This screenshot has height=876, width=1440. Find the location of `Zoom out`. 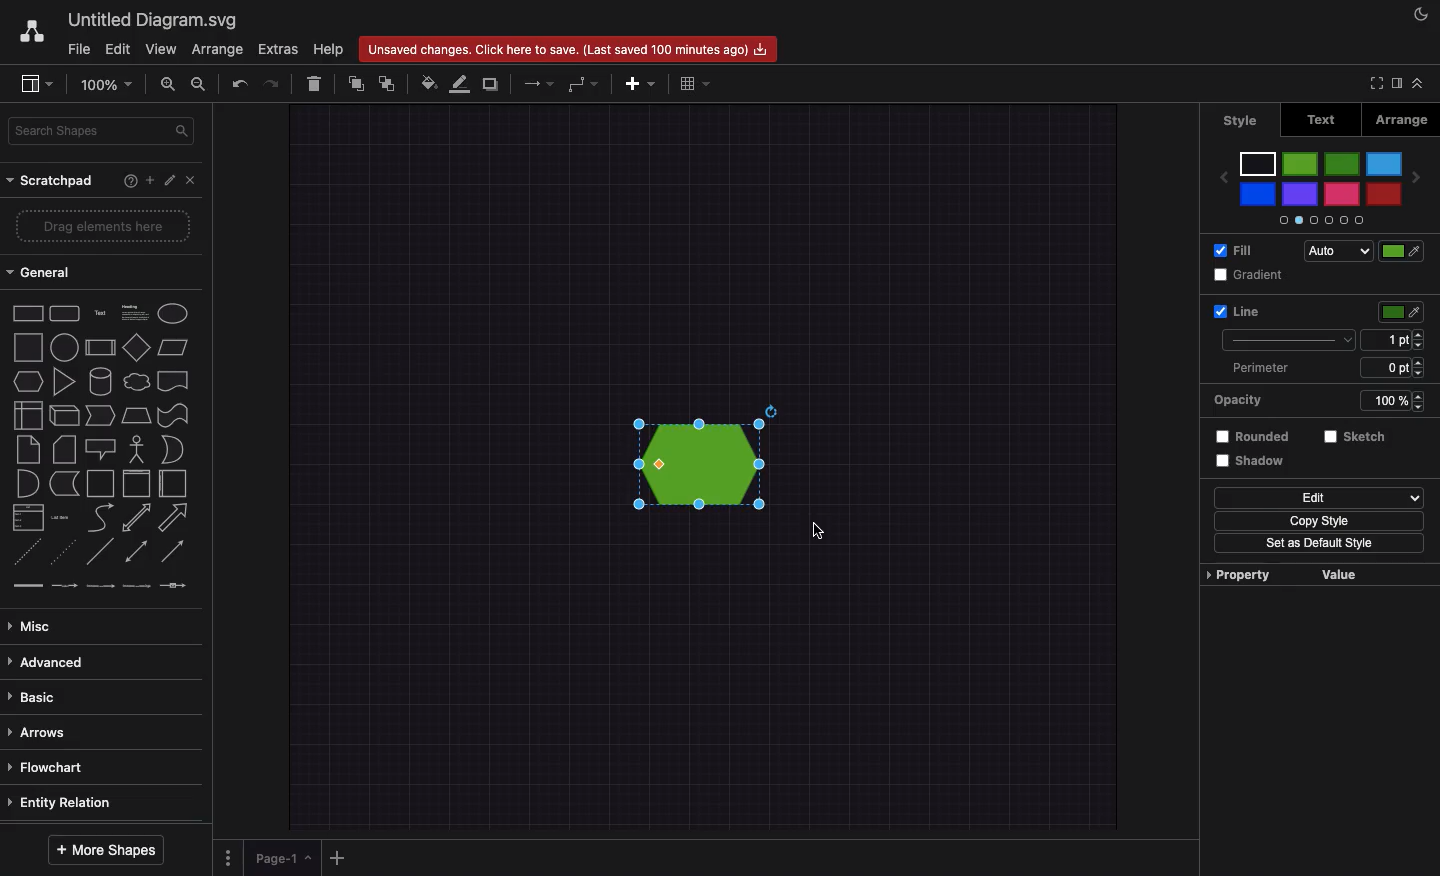

Zoom out is located at coordinates (198, 82).